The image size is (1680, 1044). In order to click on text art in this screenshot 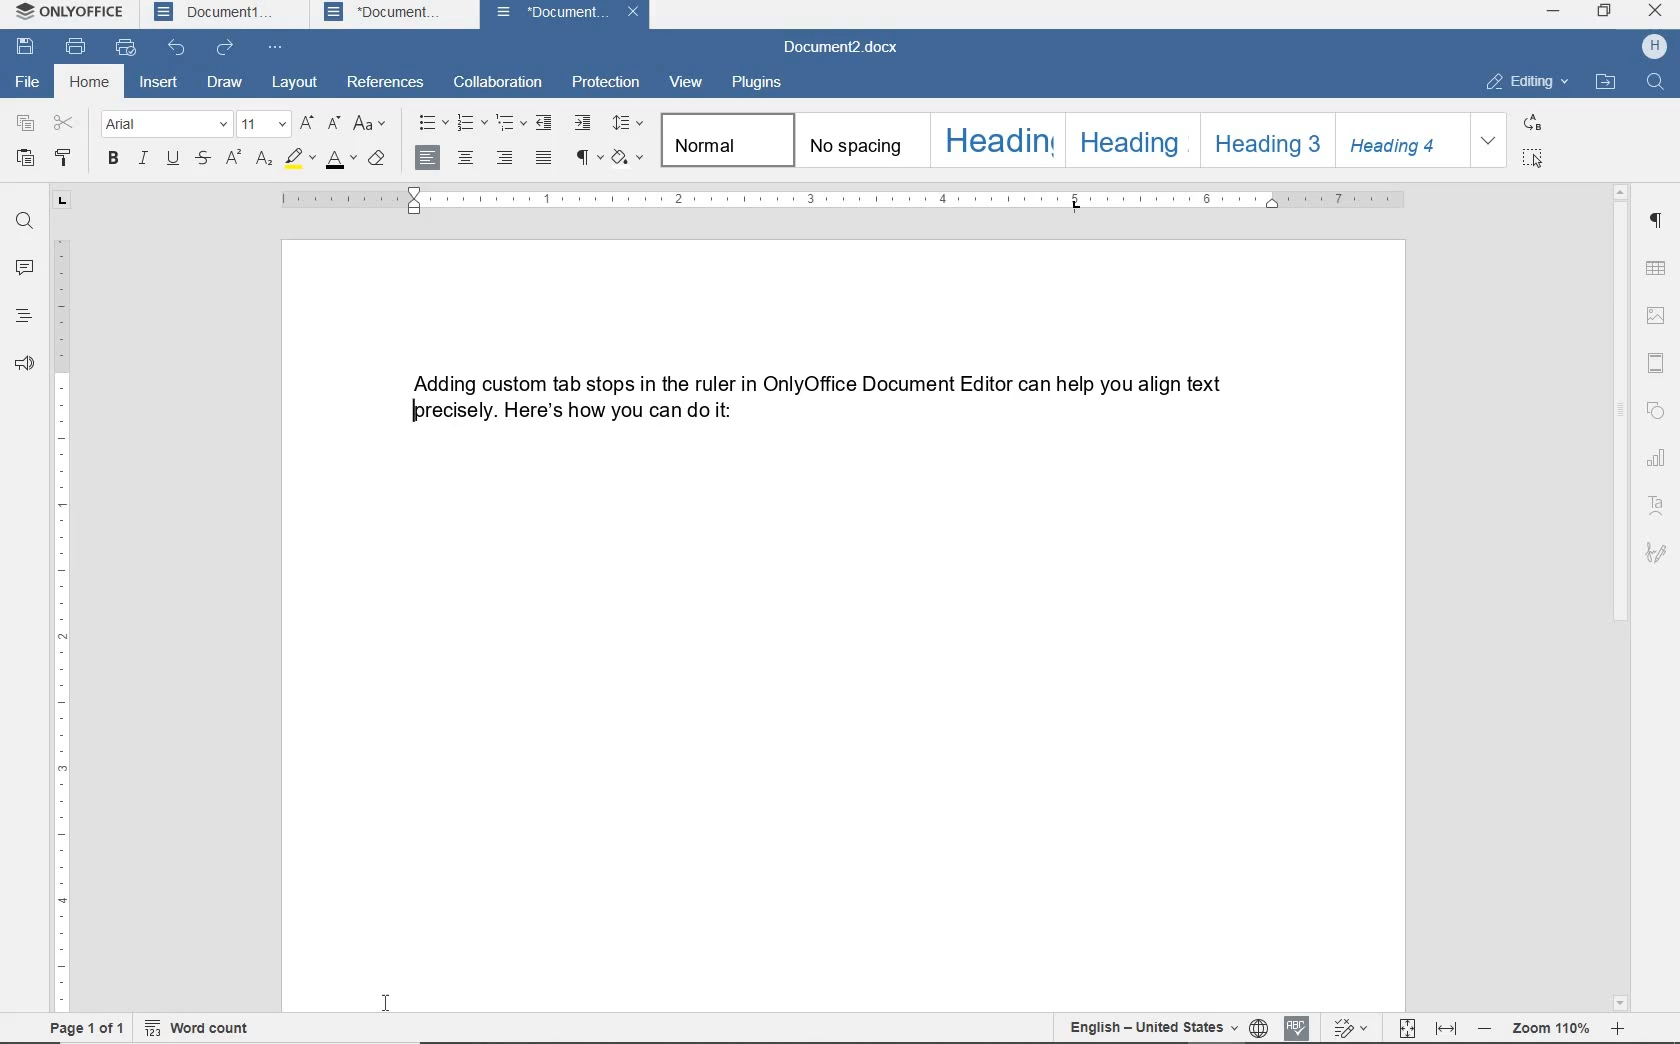, I will do `click(1658, 505)`.